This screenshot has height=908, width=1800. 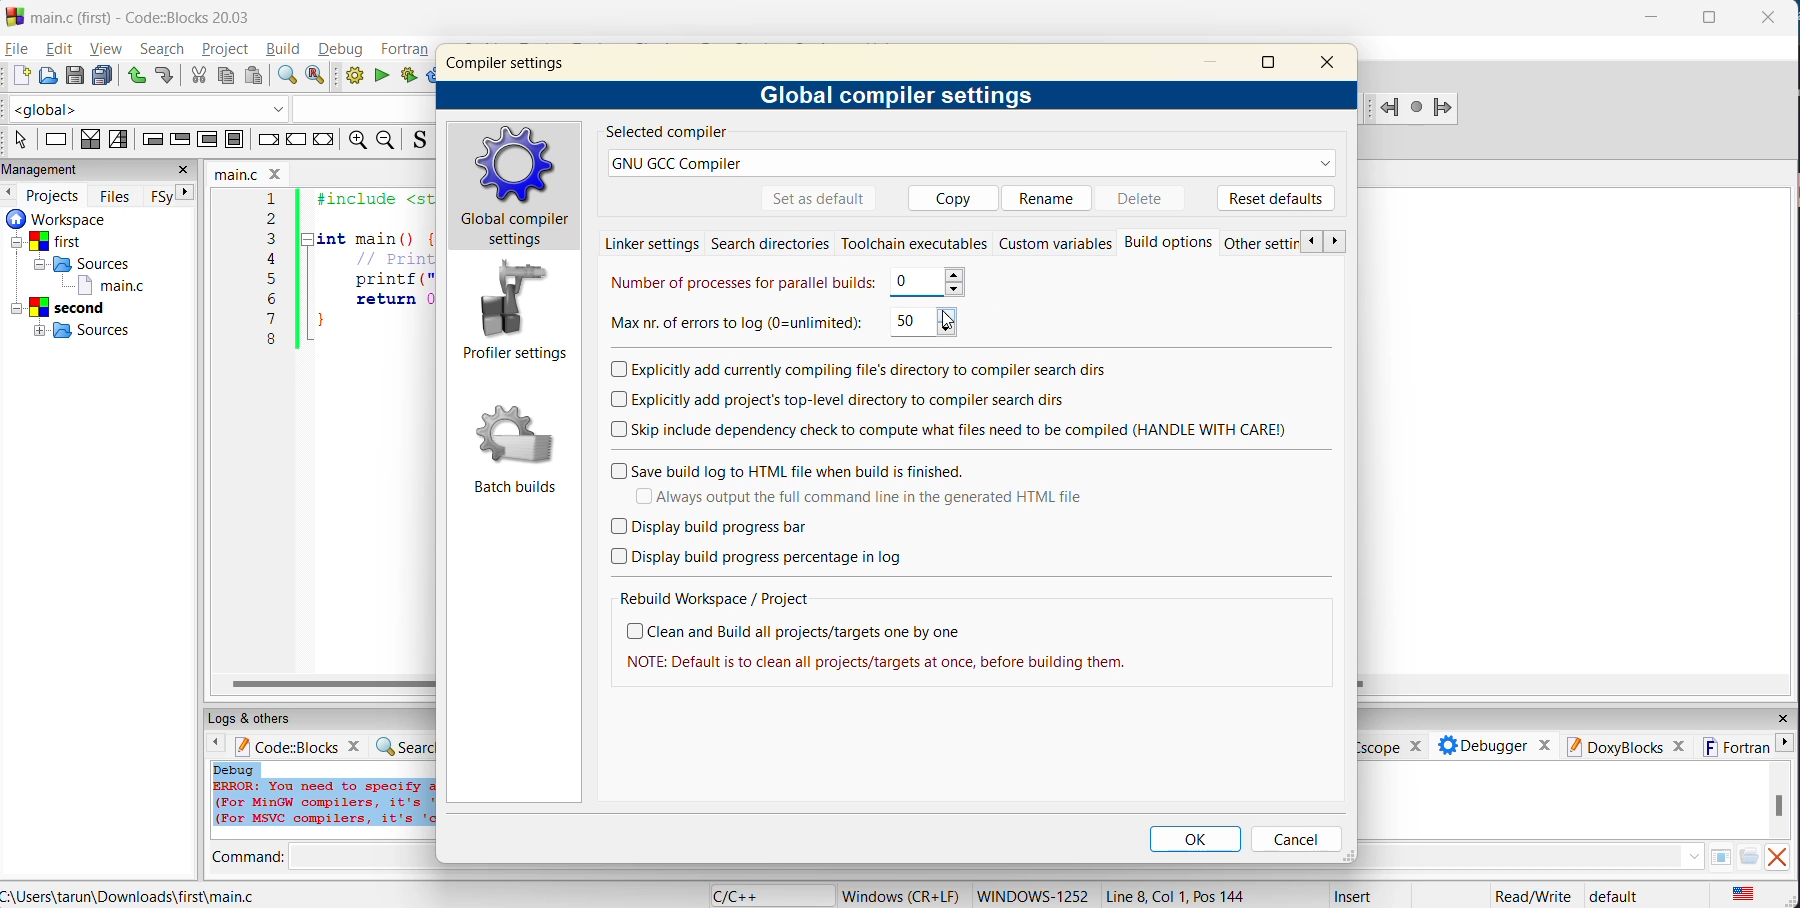 I want to click on project, so click(x=226, y=51).